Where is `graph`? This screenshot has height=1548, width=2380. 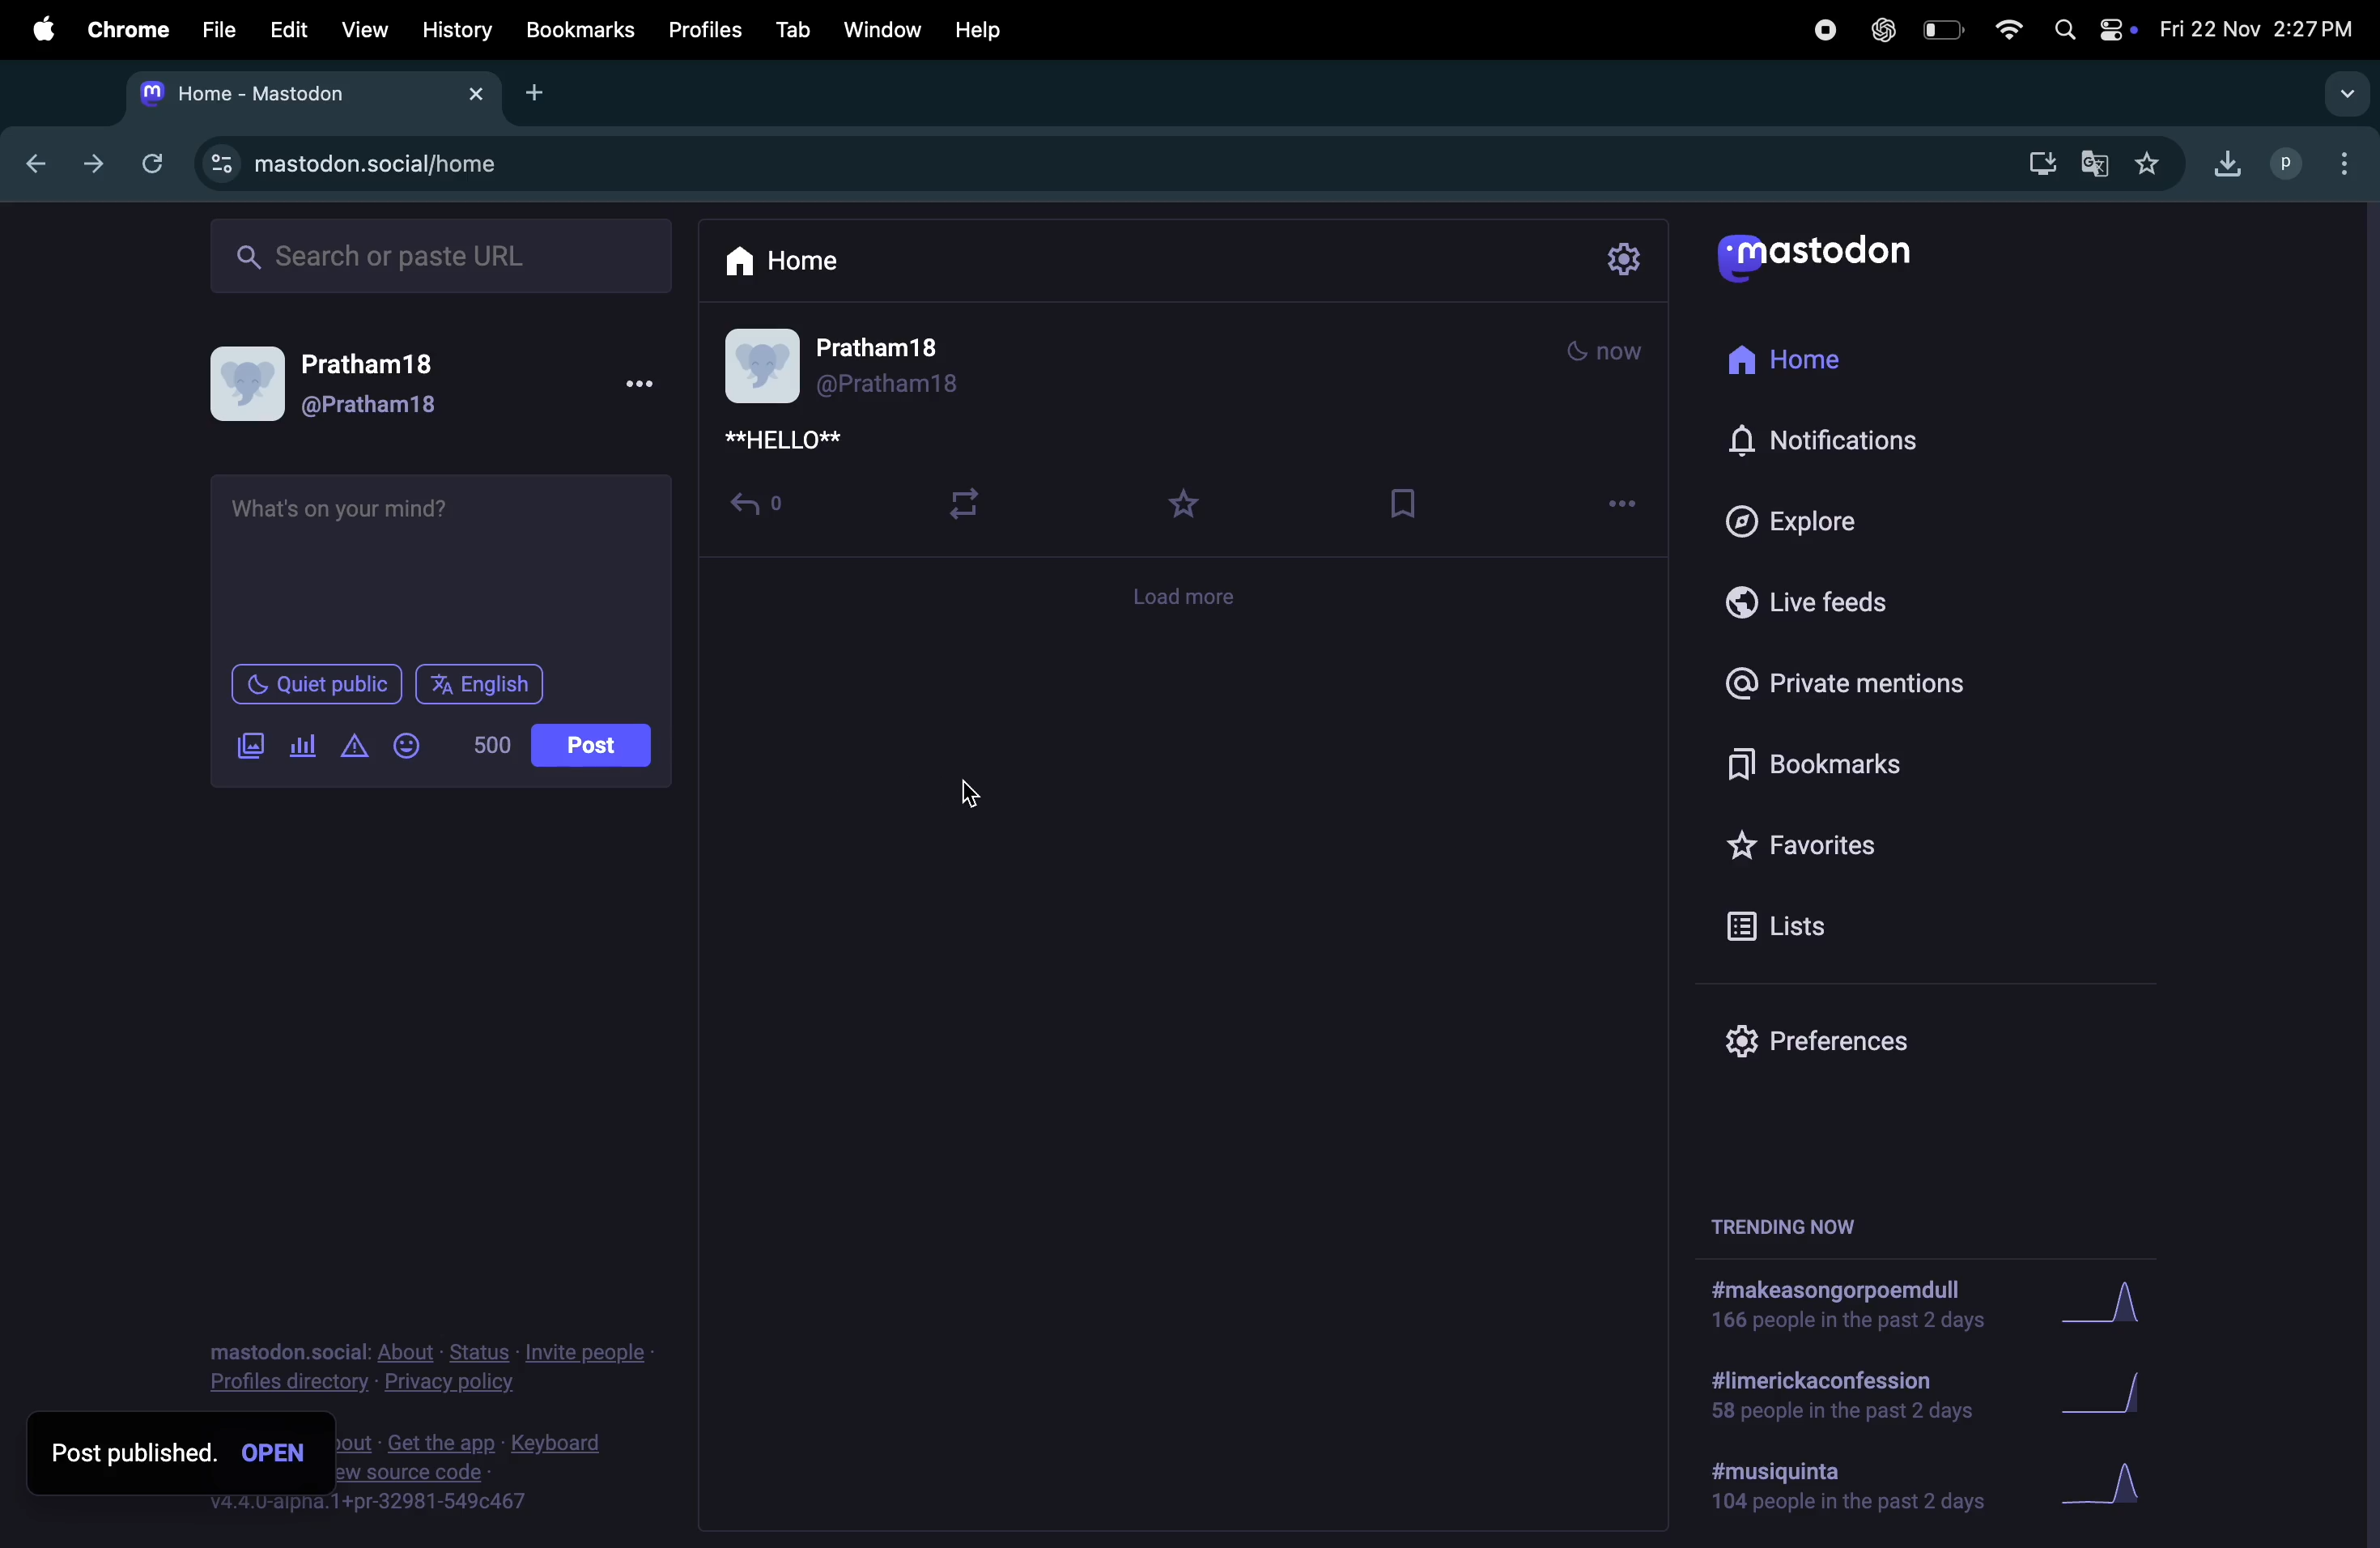 graph is located at coordinates (2126, 1388).